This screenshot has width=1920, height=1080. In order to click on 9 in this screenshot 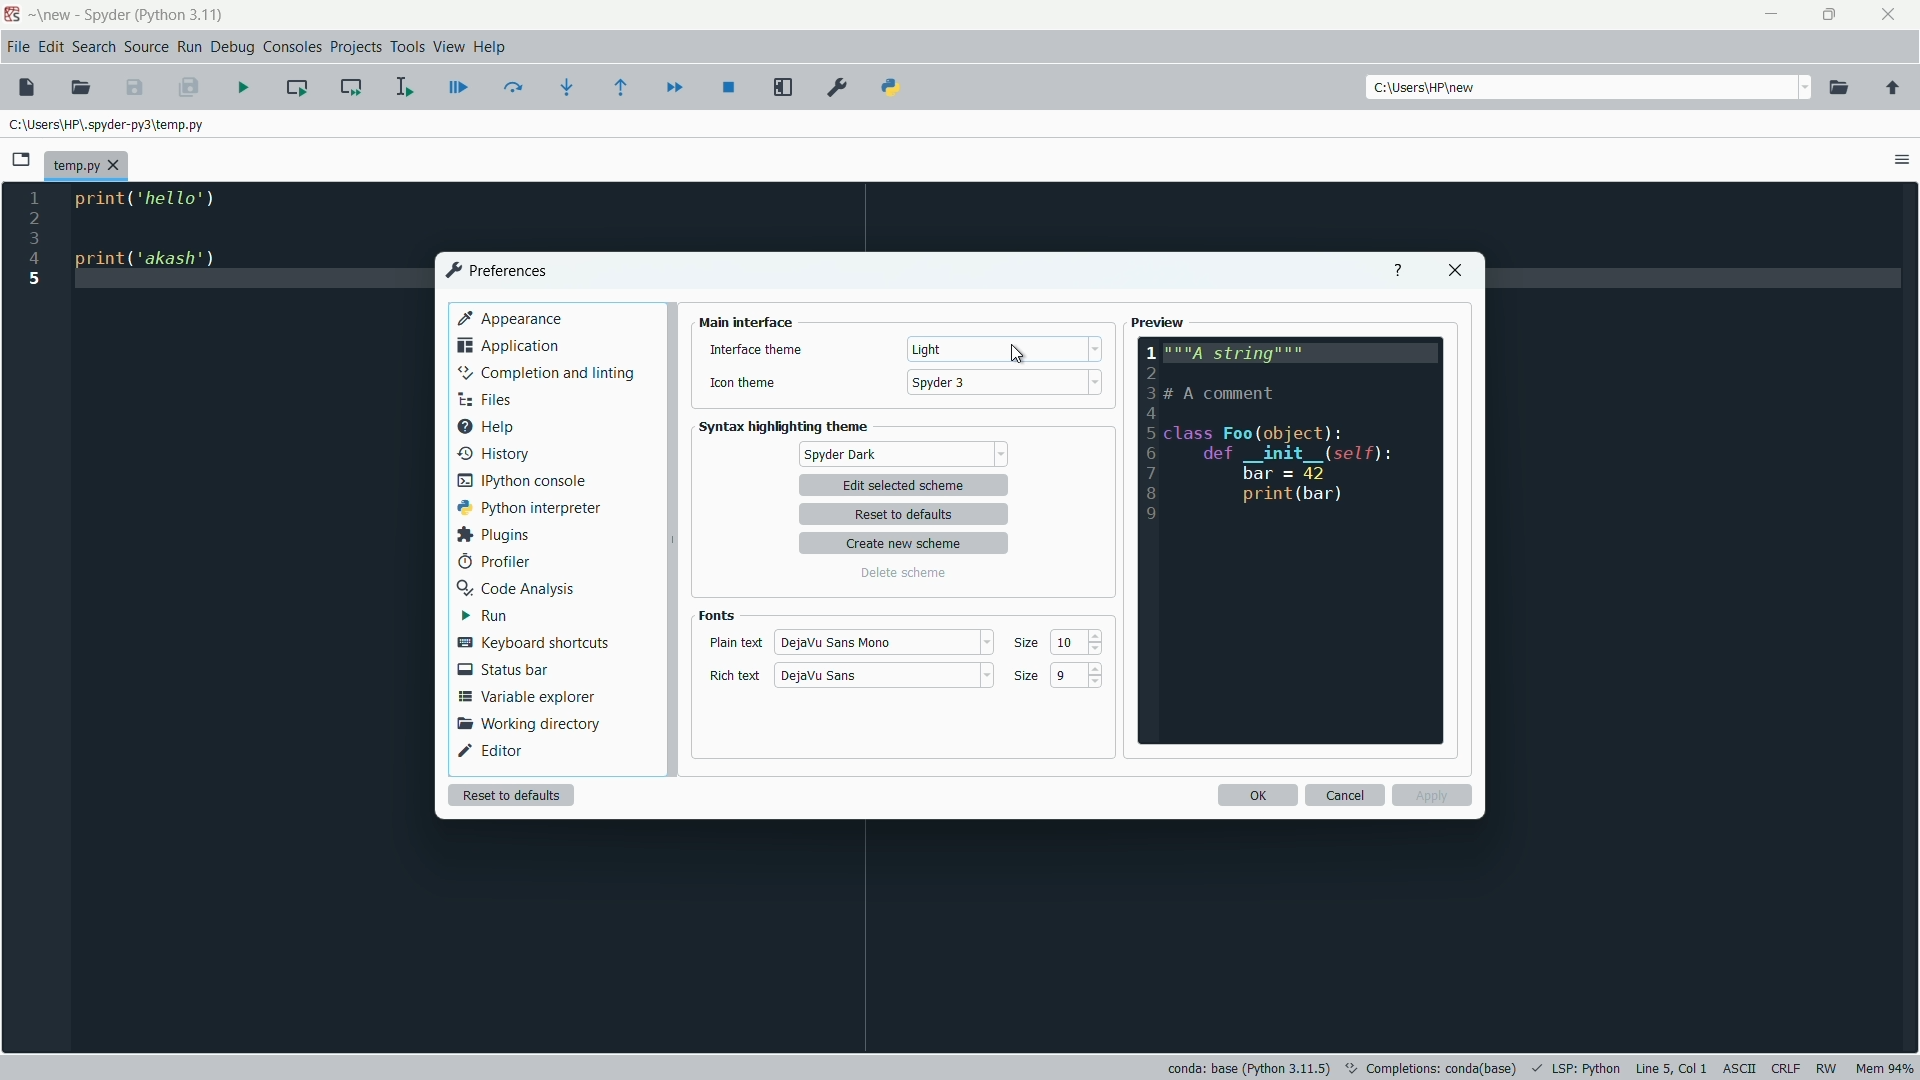, I will do `click(1067, 677)`.